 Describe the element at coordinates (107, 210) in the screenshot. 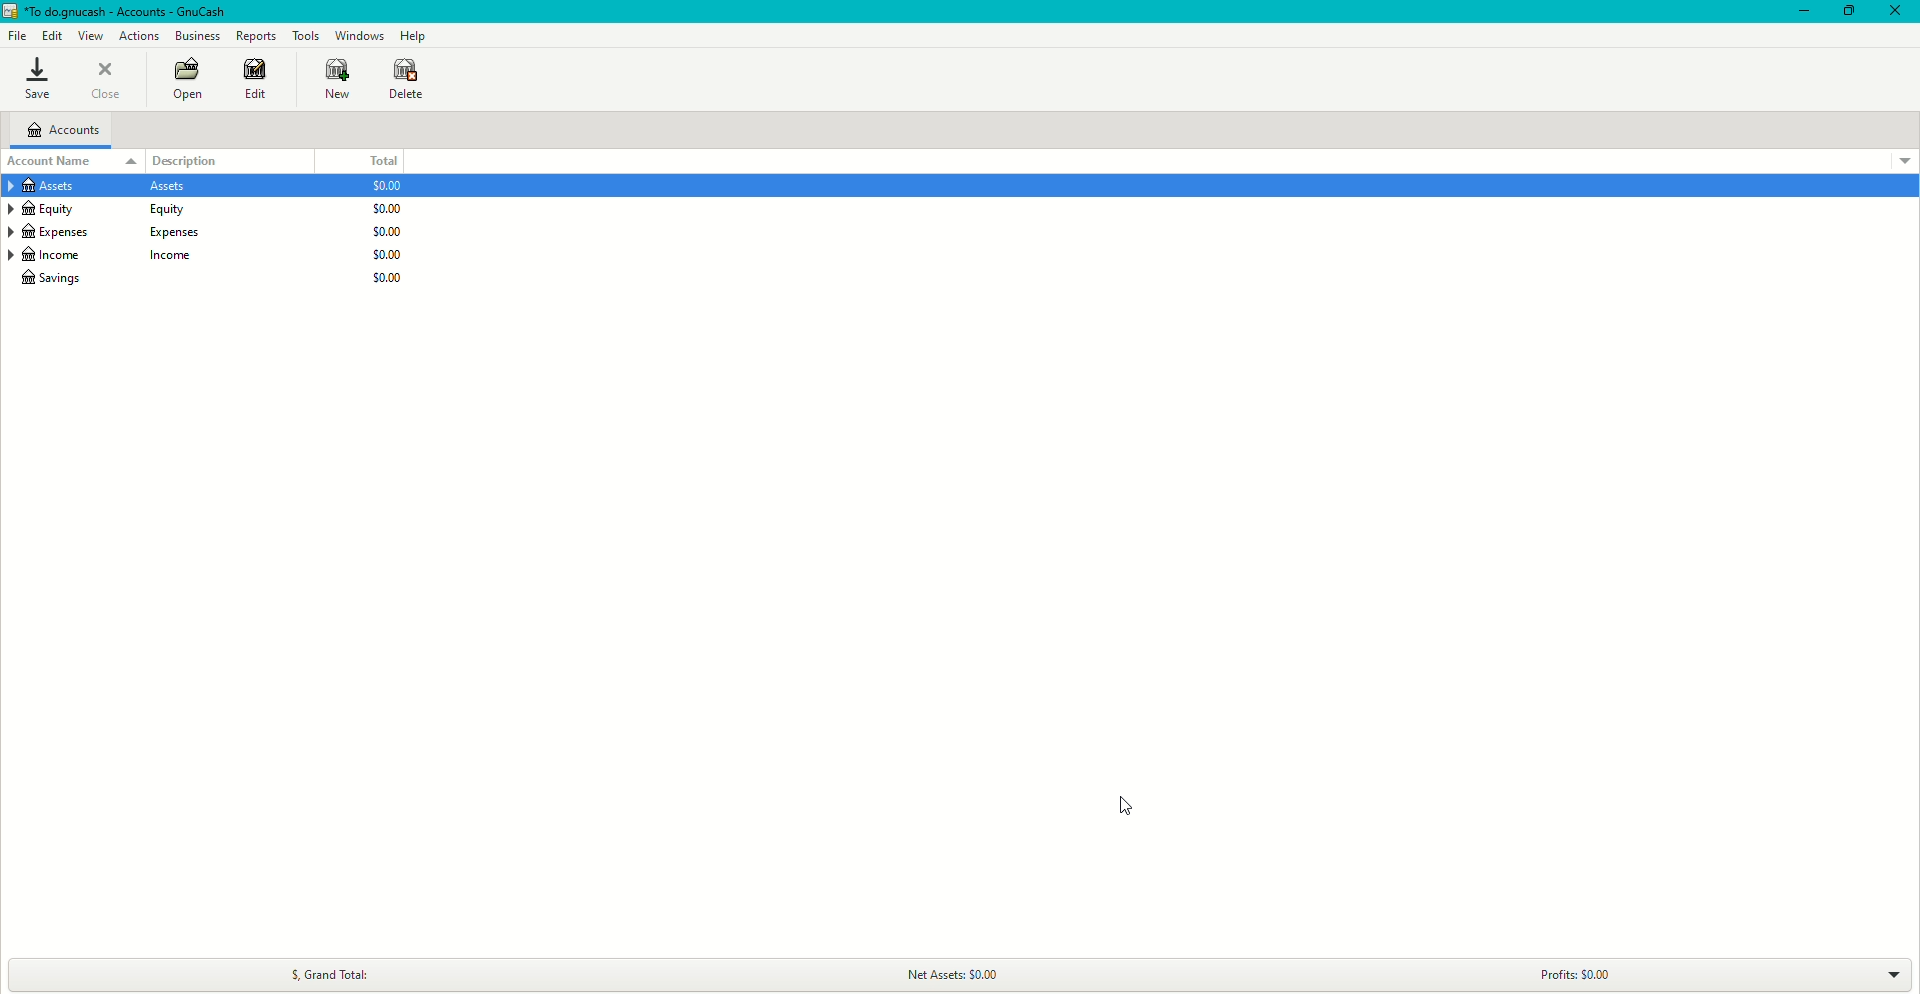

I see `Equity` at that location.